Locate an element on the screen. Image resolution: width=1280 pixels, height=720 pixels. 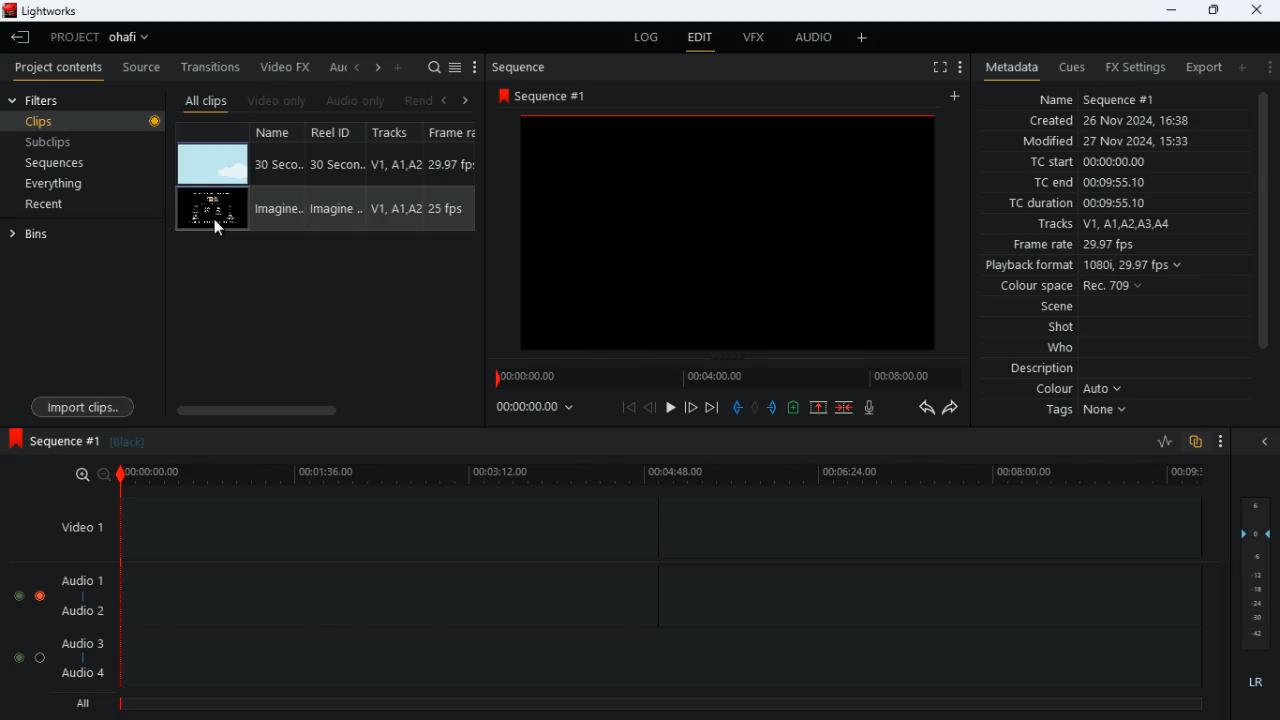
who is located at coordinates (1065, 347).